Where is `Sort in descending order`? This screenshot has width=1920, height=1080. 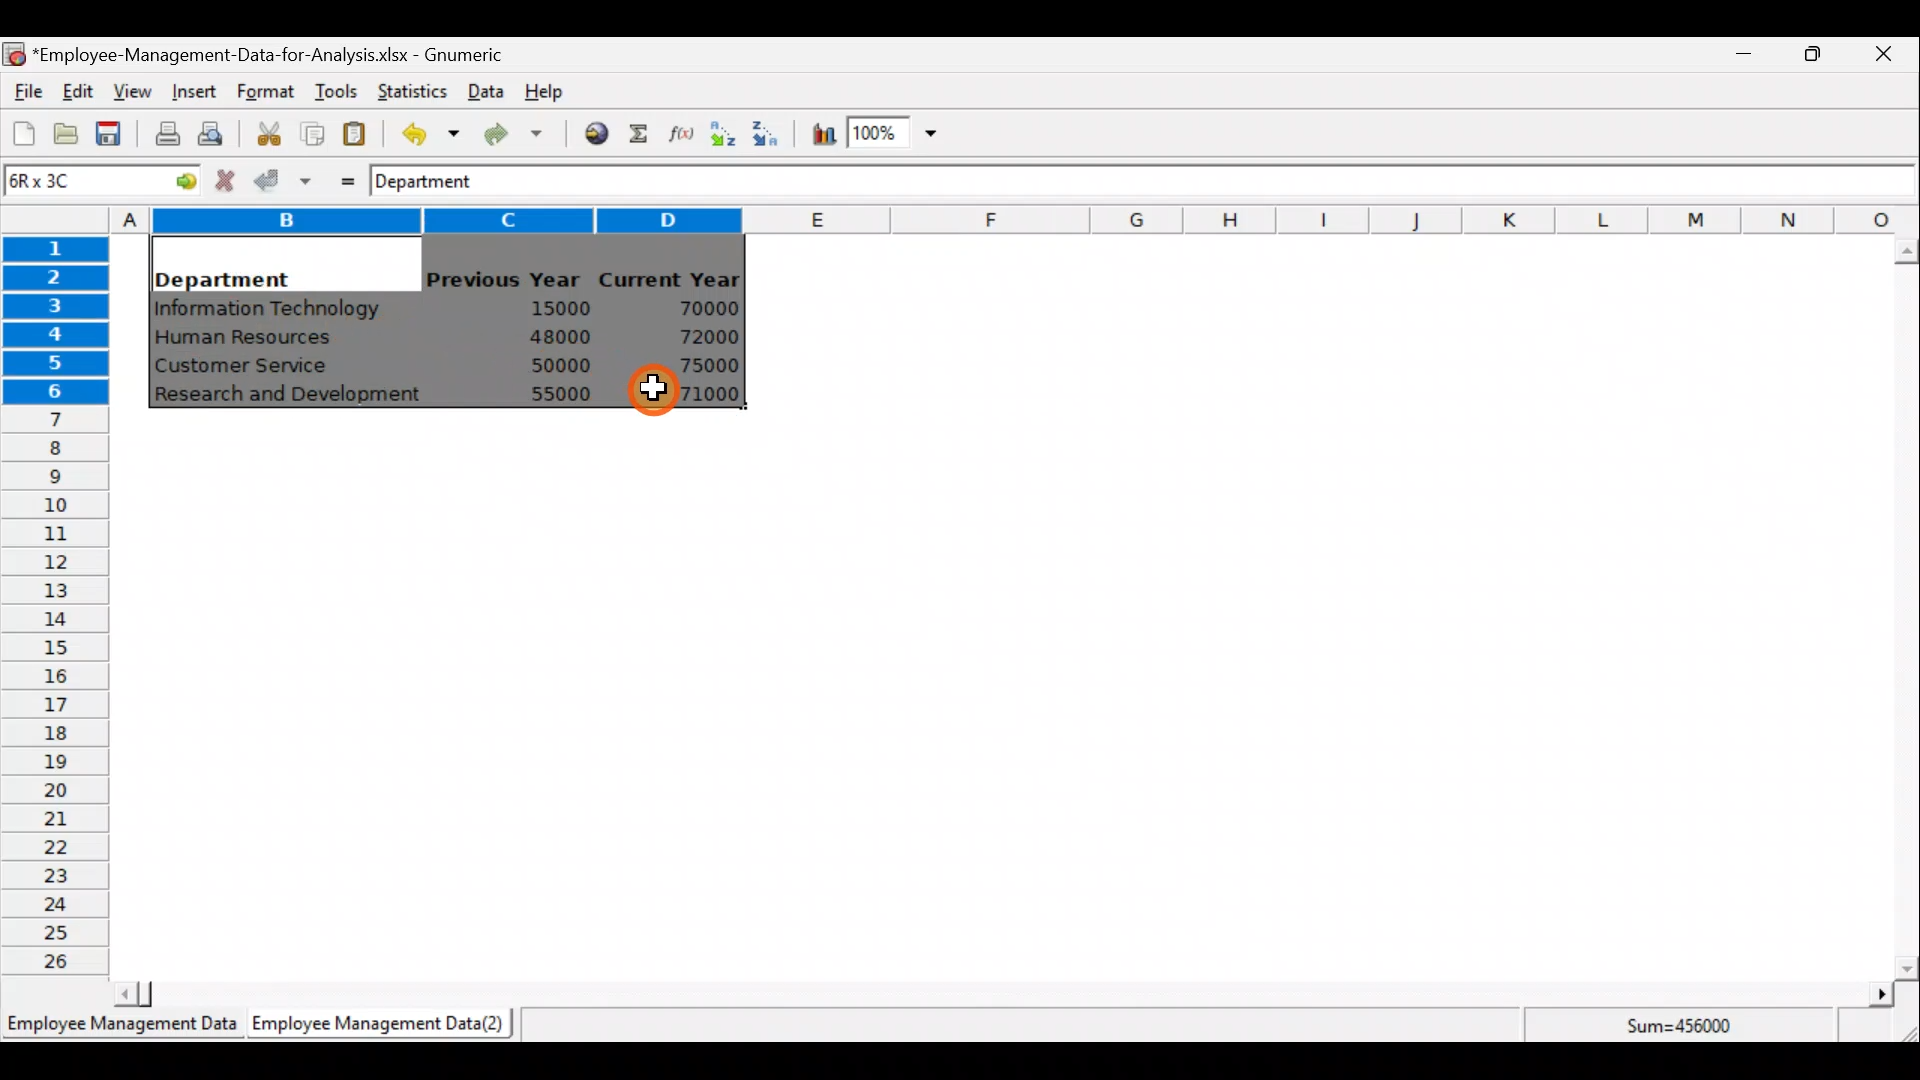 Sort in descending order is located at coordinates (767, 132).